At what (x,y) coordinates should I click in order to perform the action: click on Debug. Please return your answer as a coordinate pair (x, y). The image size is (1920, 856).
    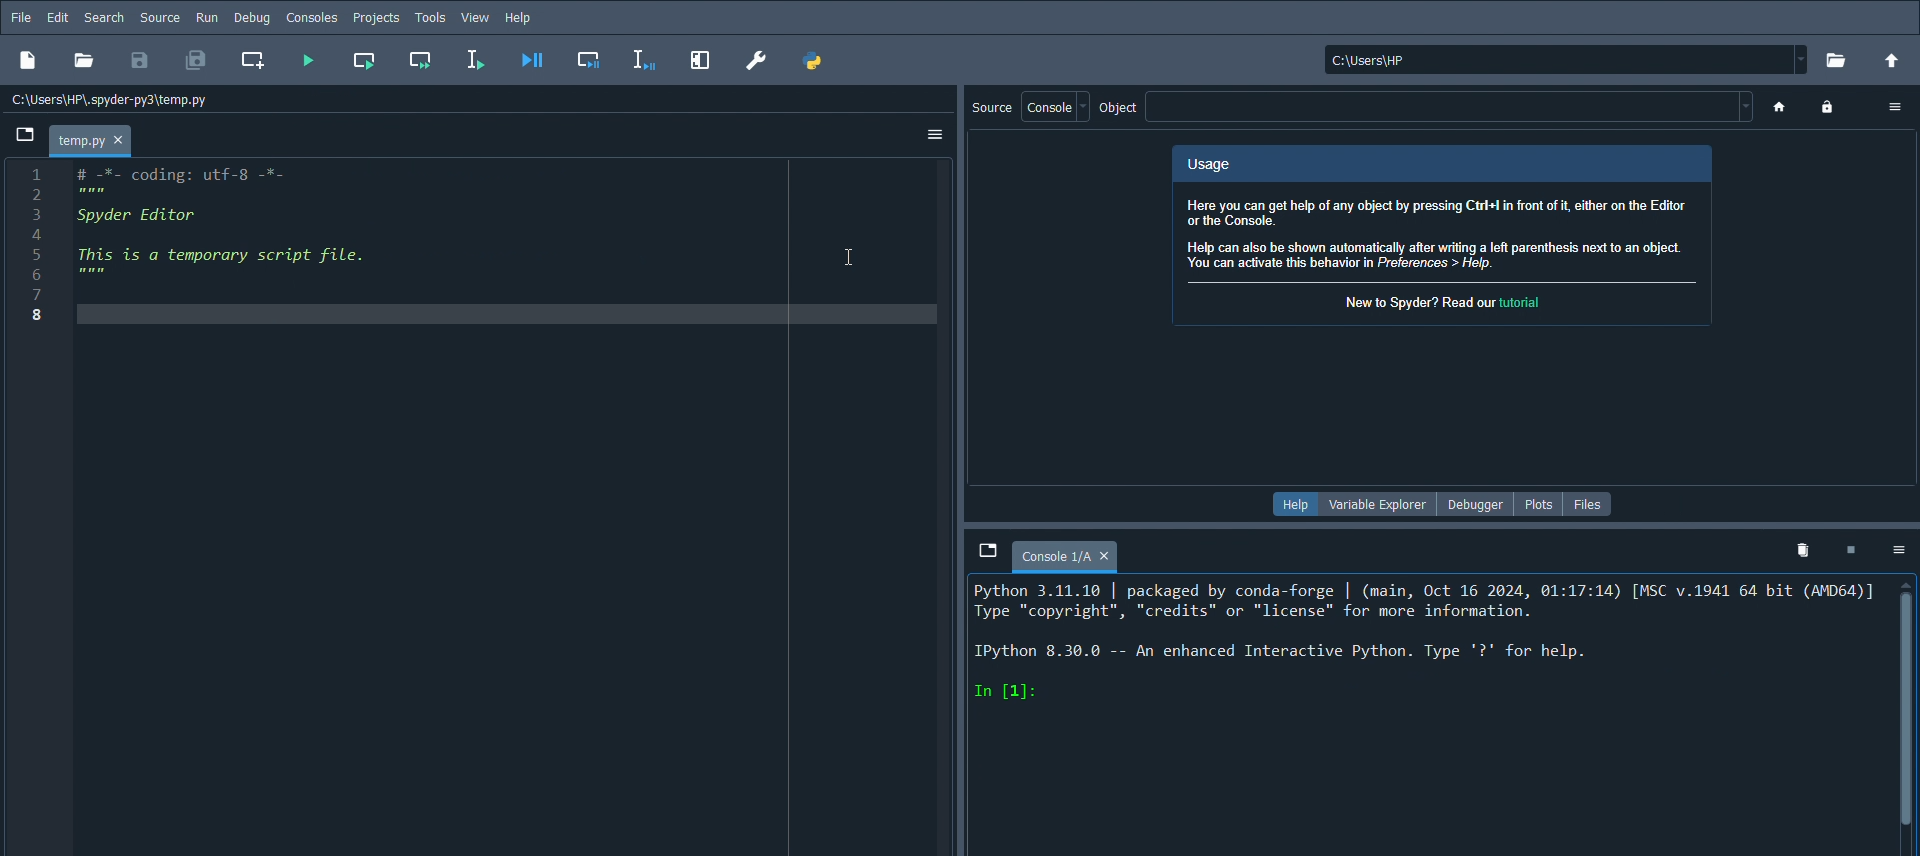
    Looking at the image, I should click on (254, 17).